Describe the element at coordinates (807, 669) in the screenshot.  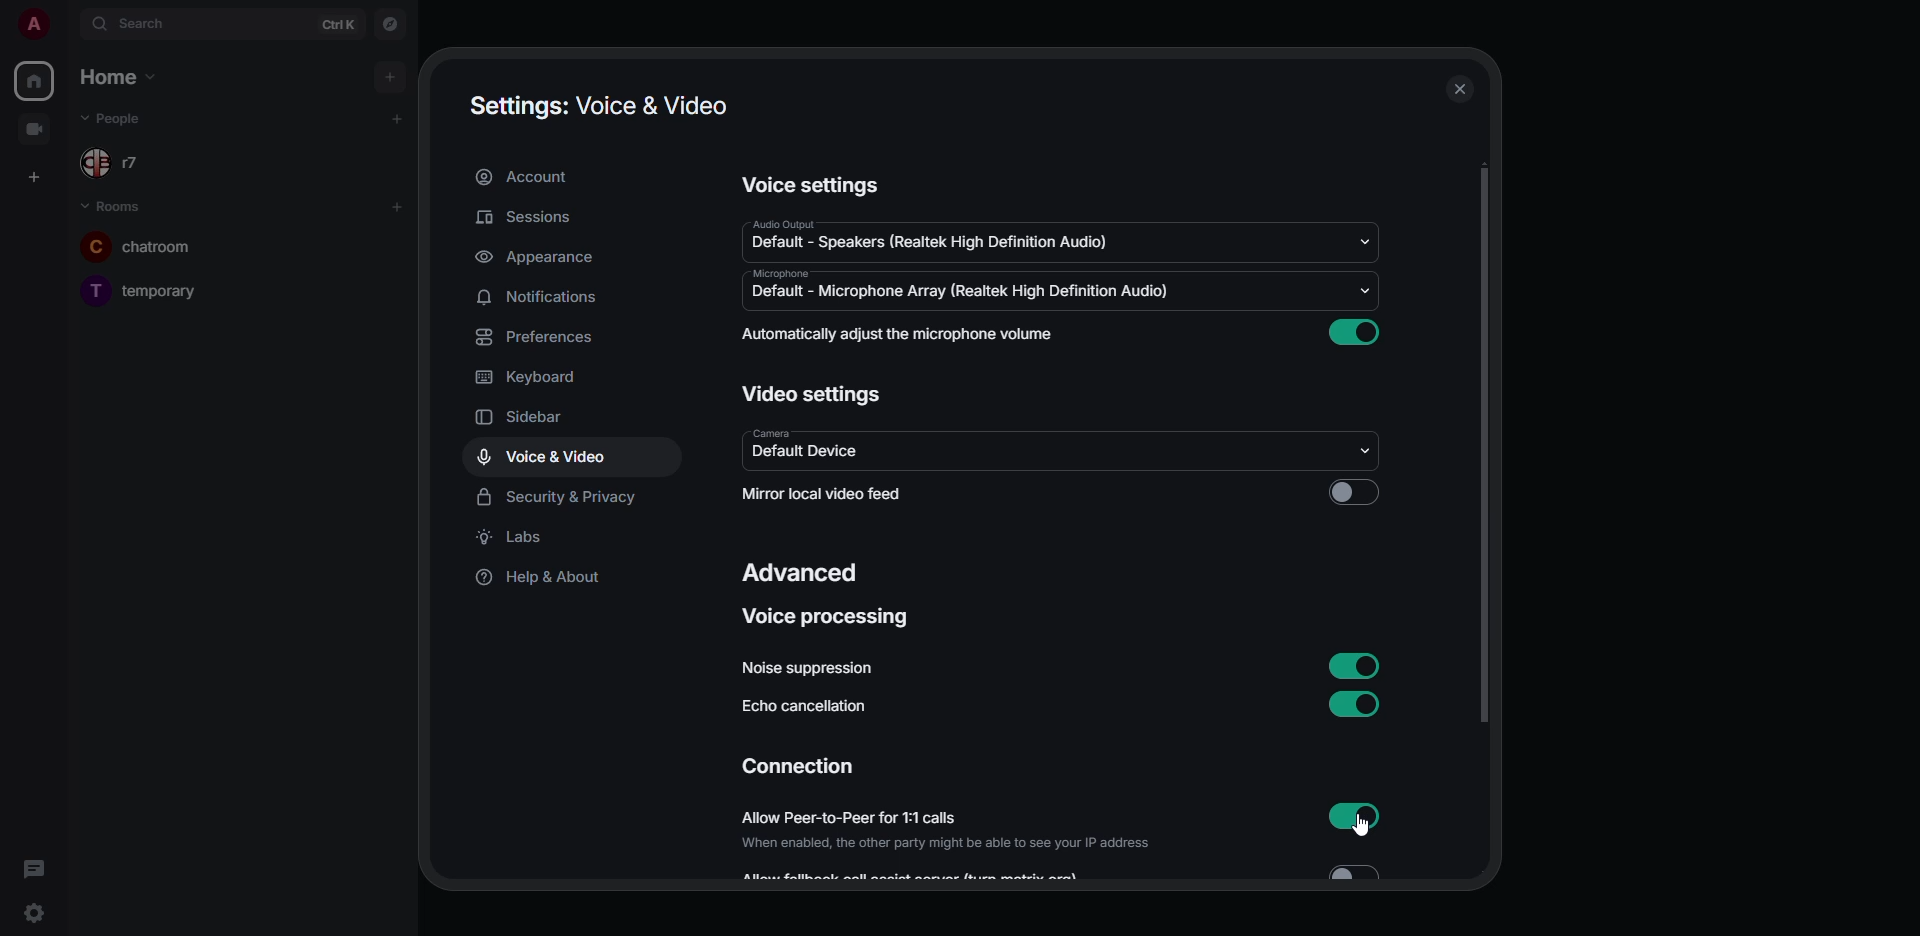
I see `noise suppression` at that location.